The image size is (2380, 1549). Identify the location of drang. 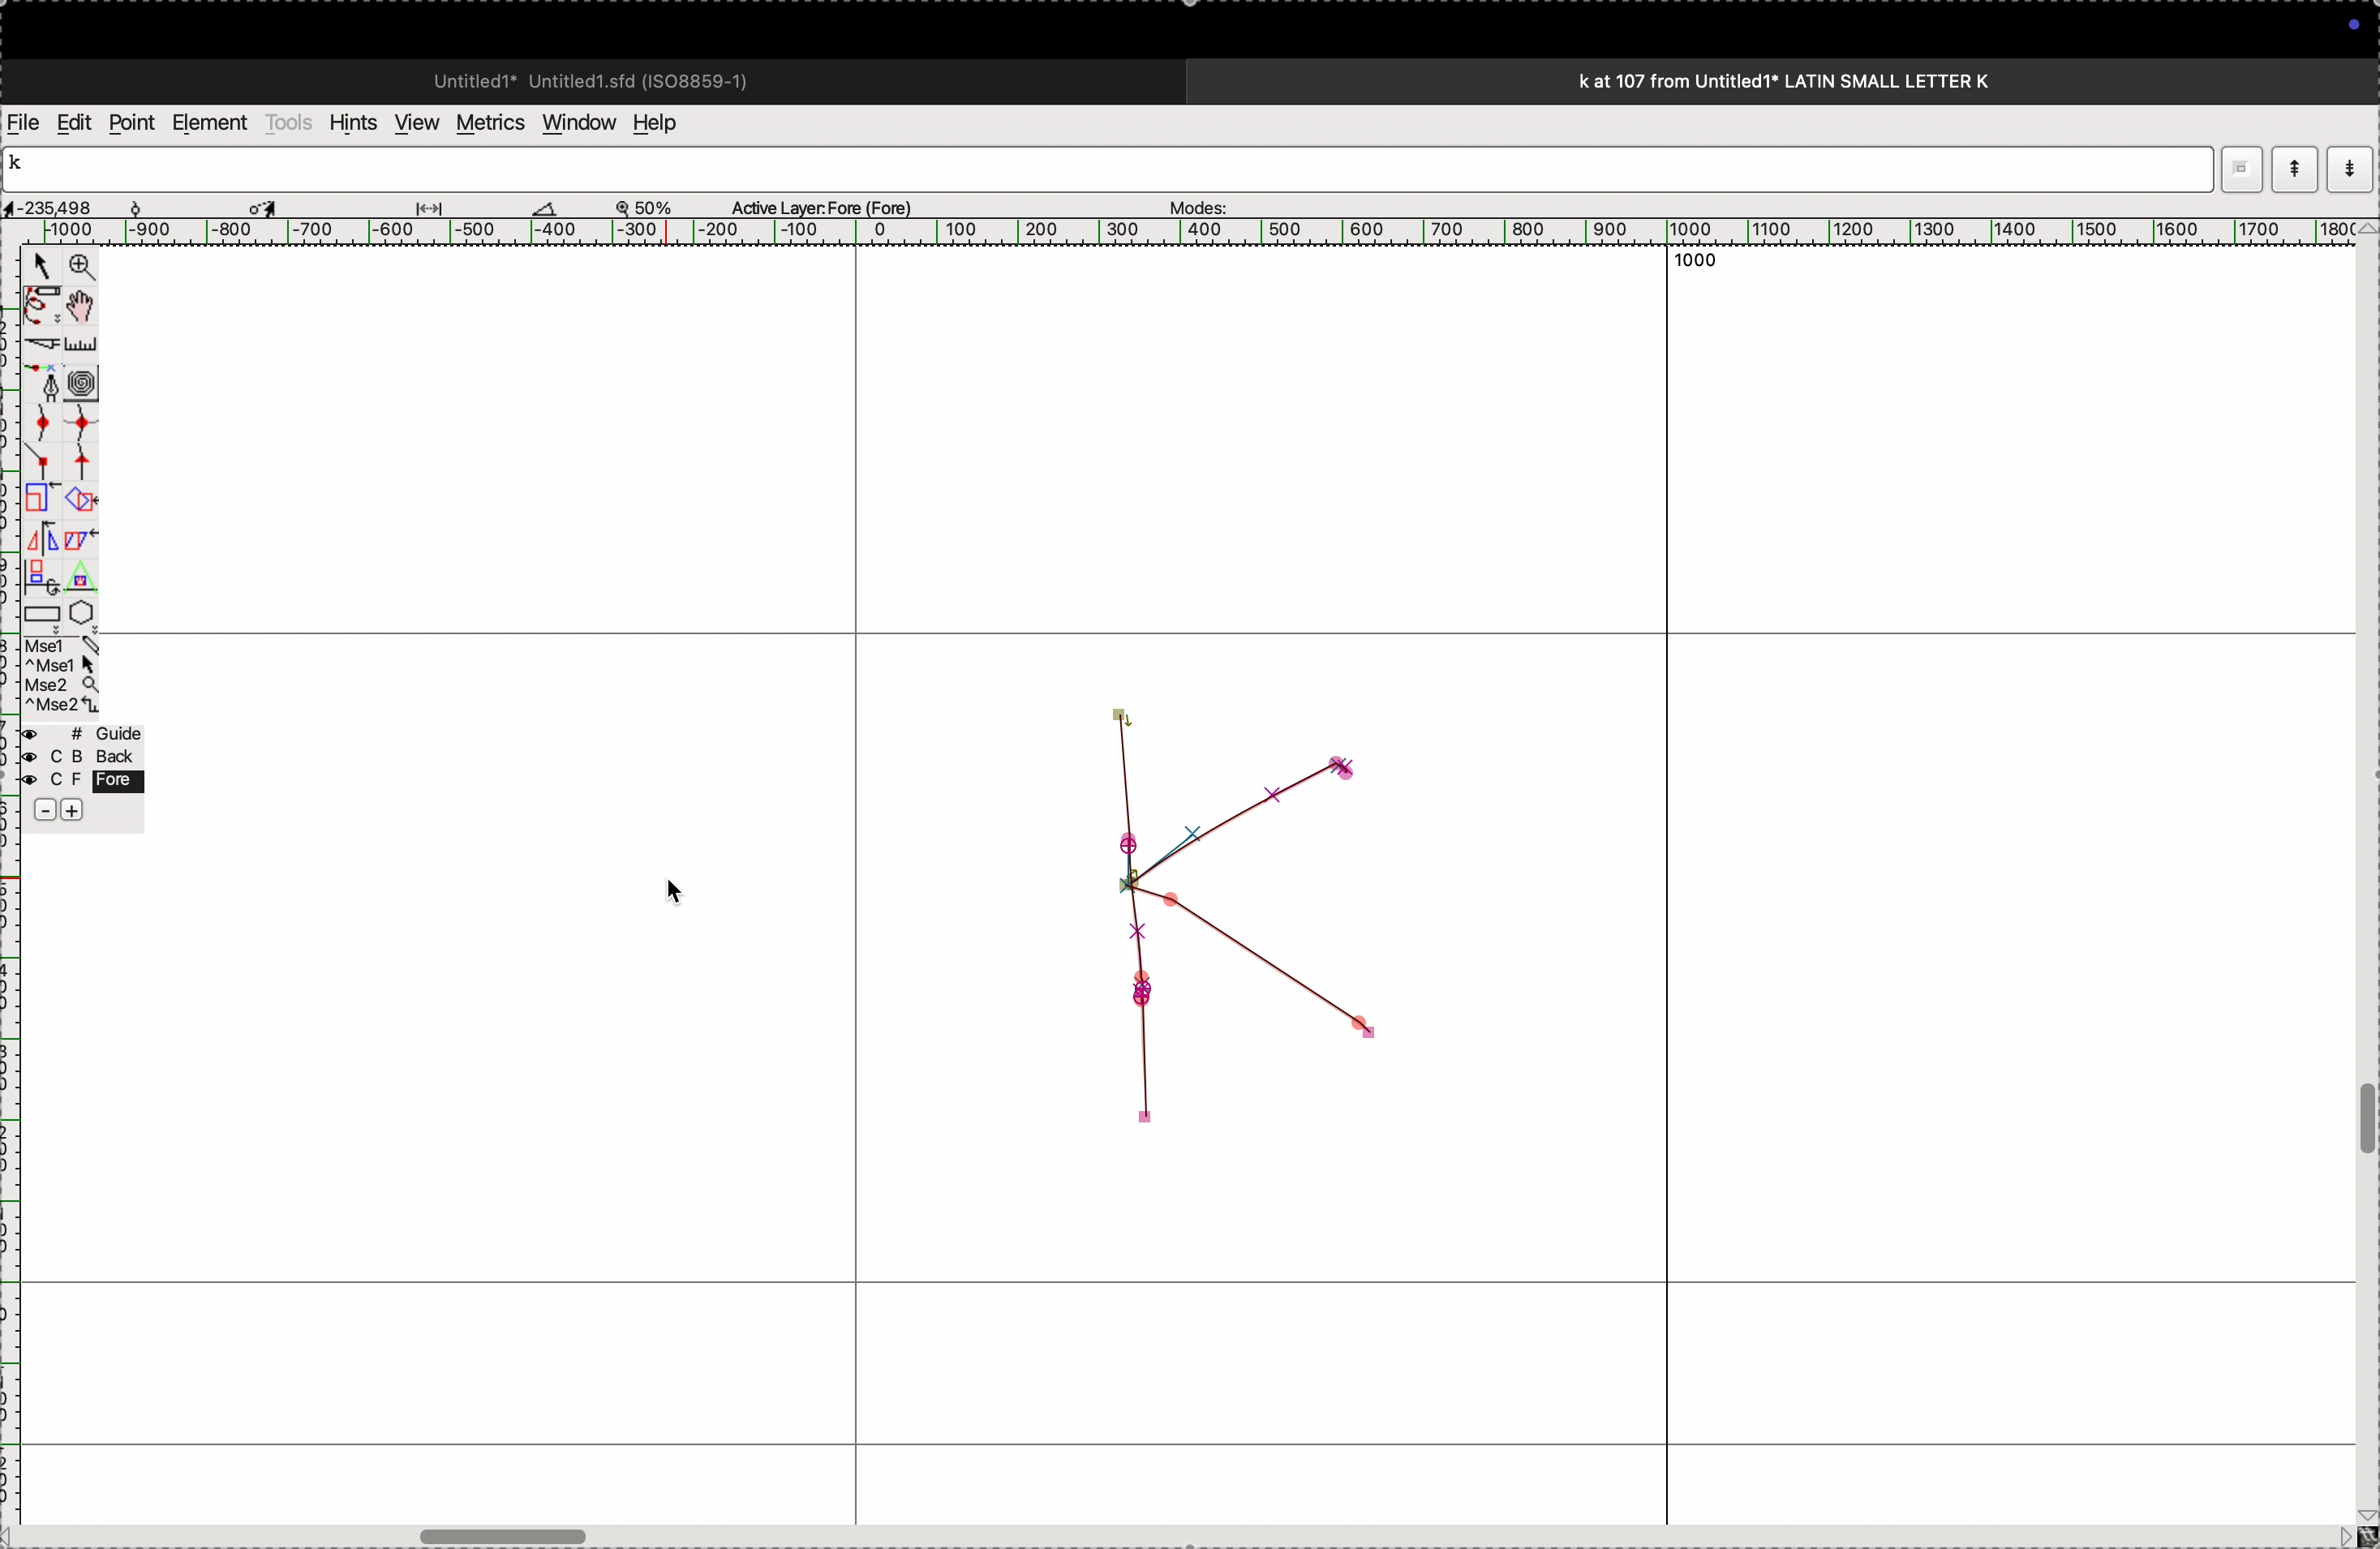
(441, 204).